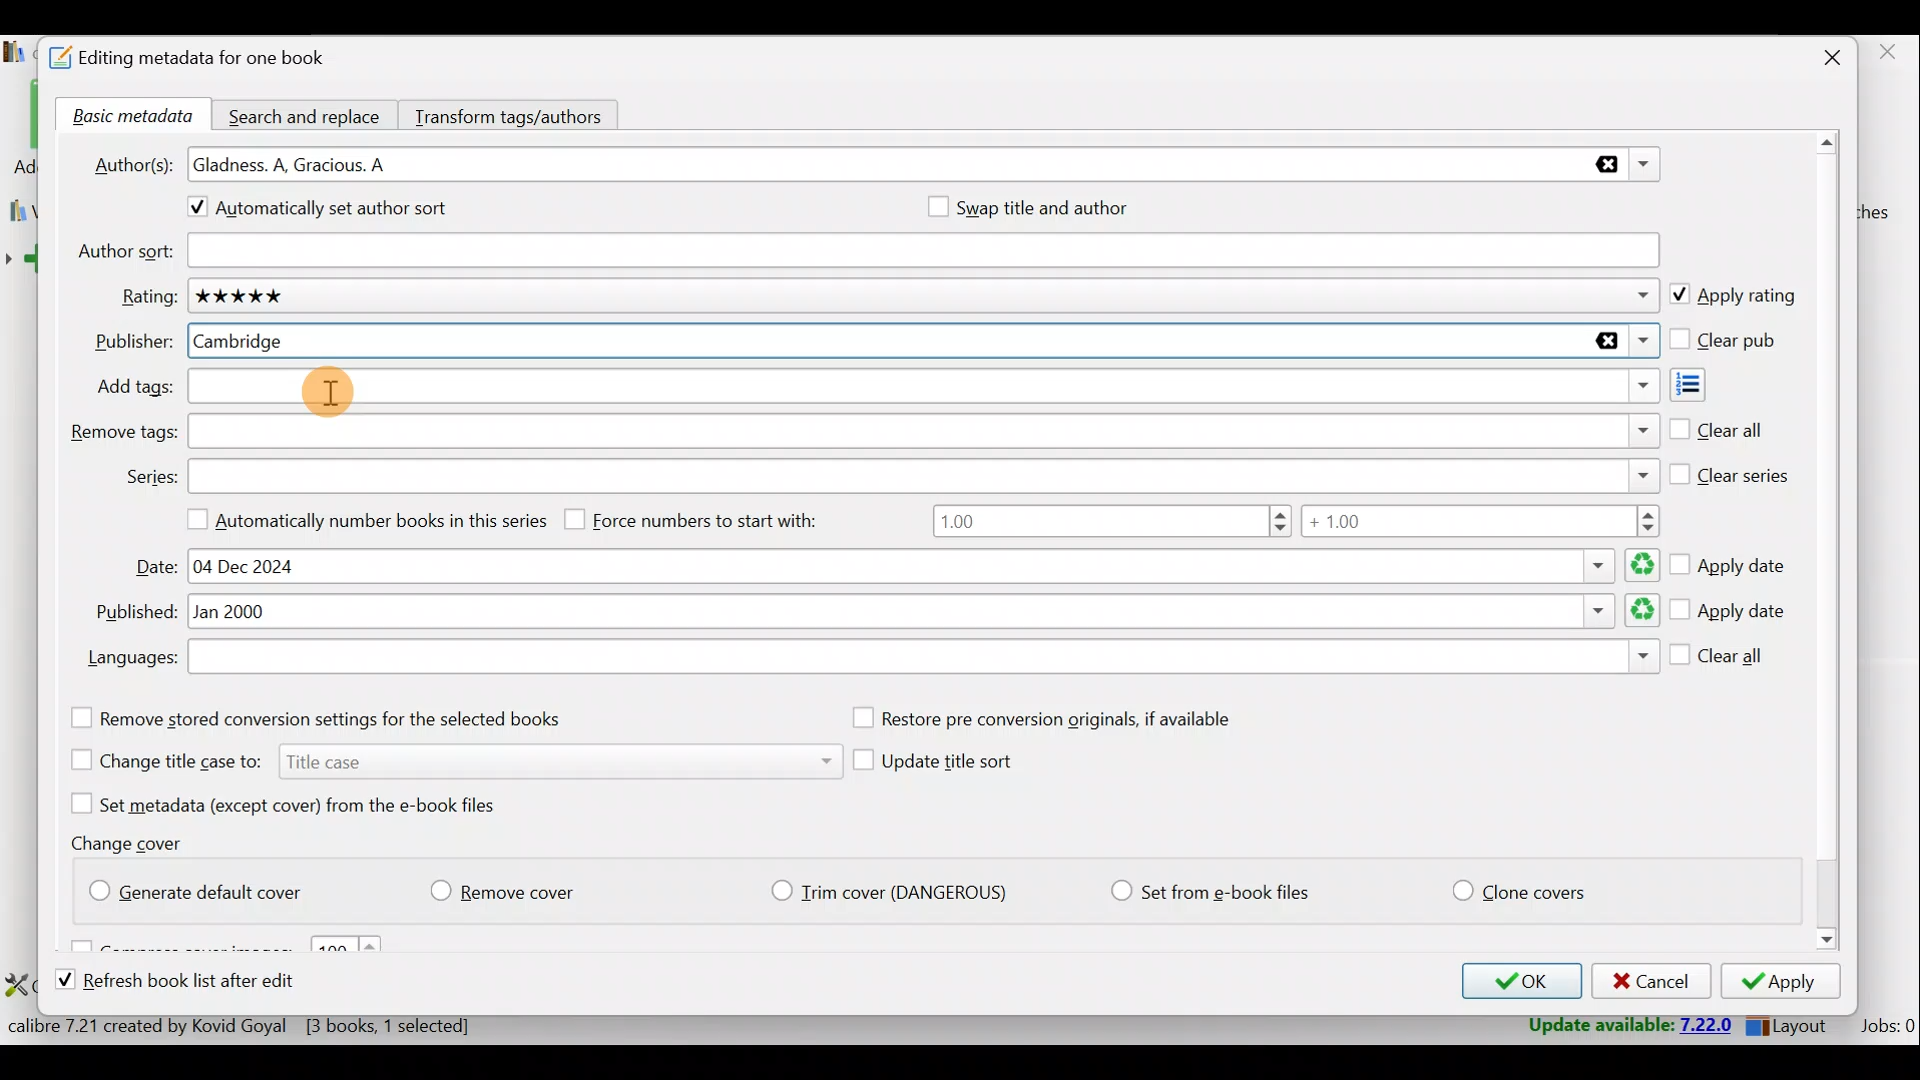 The height and width of the screenshot is (1080, 1920). Describe the element at coordinates (706, 519) in the screenshot. I see `Force numbers to start with` at that location.